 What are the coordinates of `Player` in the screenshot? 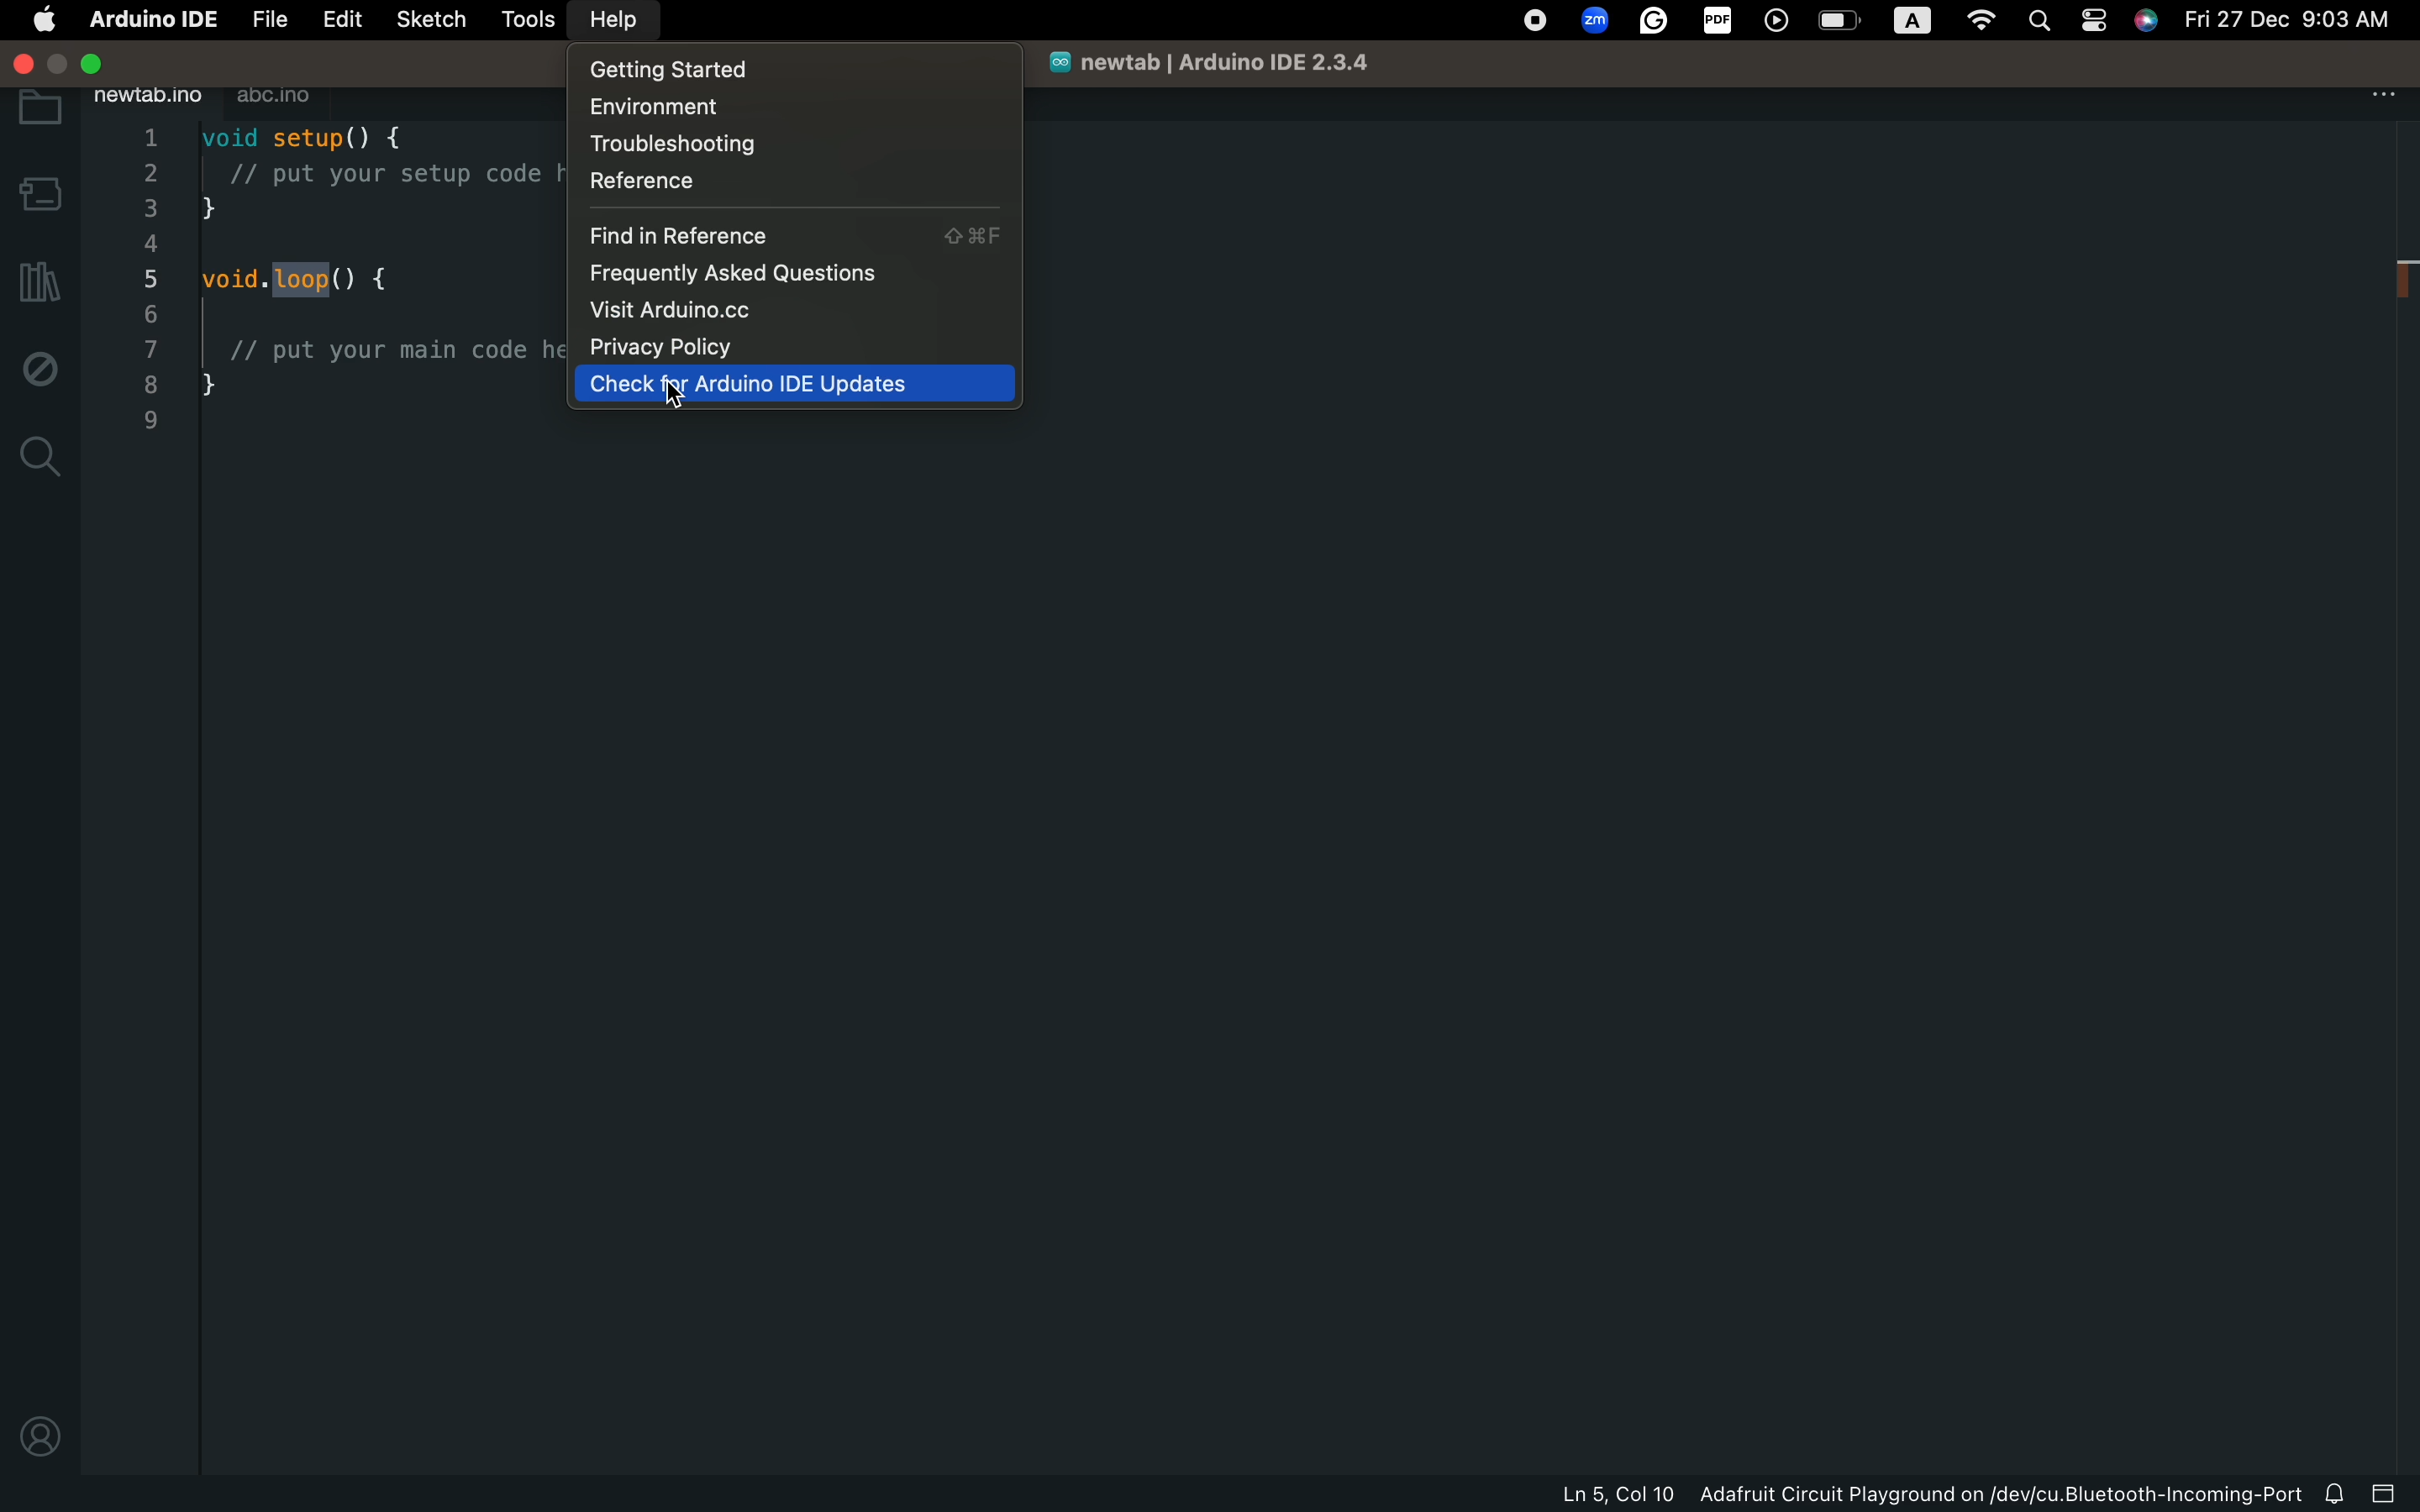 It's located at (1779, 22).